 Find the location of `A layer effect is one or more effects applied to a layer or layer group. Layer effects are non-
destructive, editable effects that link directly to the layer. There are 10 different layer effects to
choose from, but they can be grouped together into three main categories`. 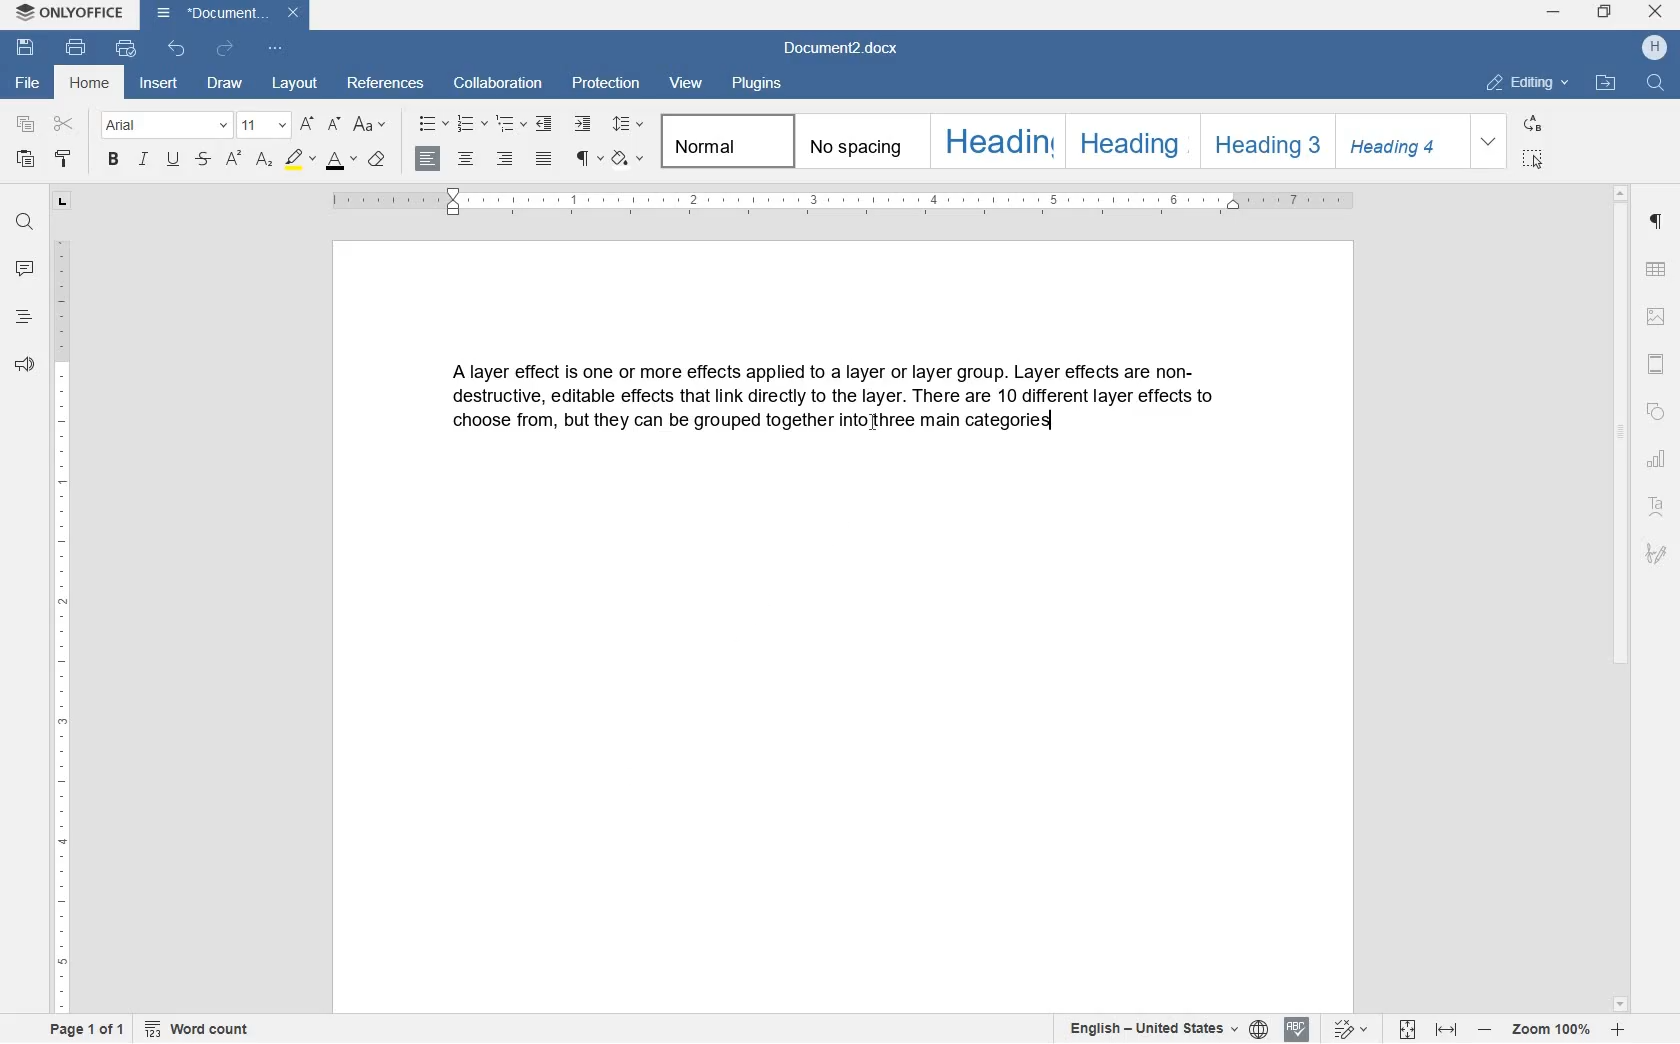

A layer effect is one or more effects applied to a layer or layer group. Layer effects are non-
destructive, editable effects that link directly to the layer. There are 10 different layer effects to
choose from, but they can be grouped together into three main categories is located at coordinates (838, 417).